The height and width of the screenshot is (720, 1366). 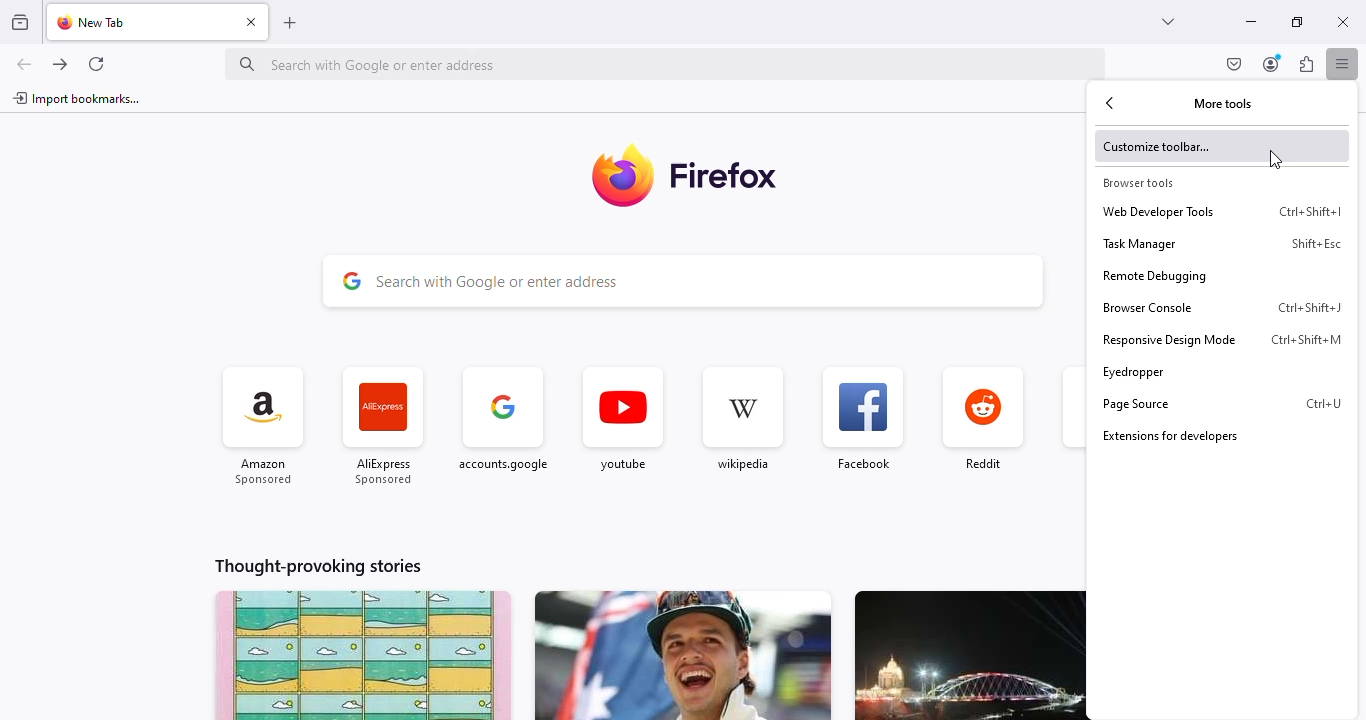 What do you see at coordinates (78, 98) in the screenshot?
I see `import bookmarks` at bounding box center [78, 98].